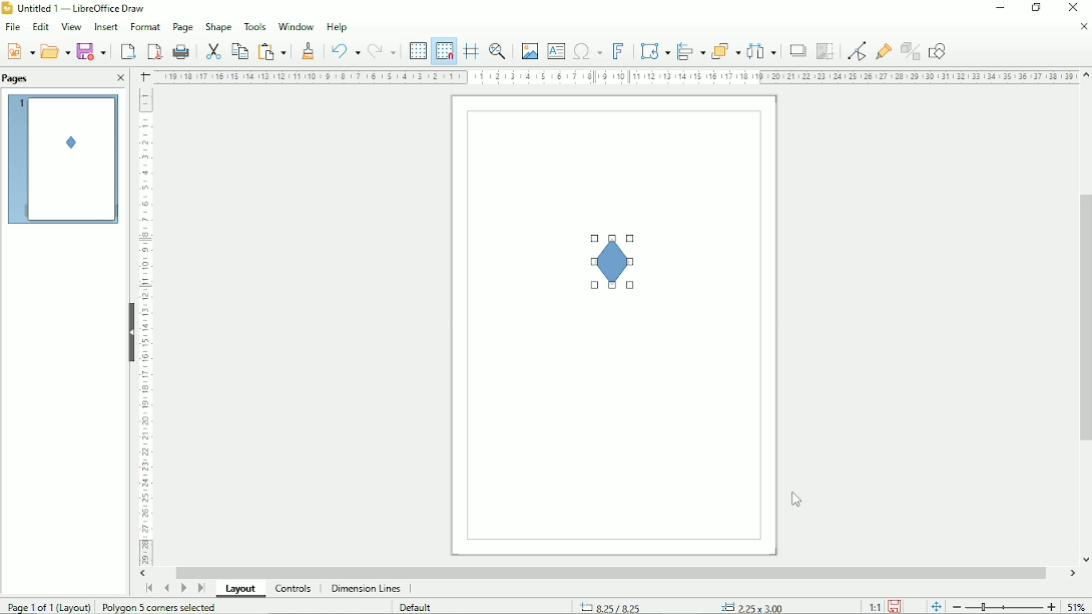 The width and height of the screenshot is (1092, 614). I want to click on Shadow, so click(797, 50).